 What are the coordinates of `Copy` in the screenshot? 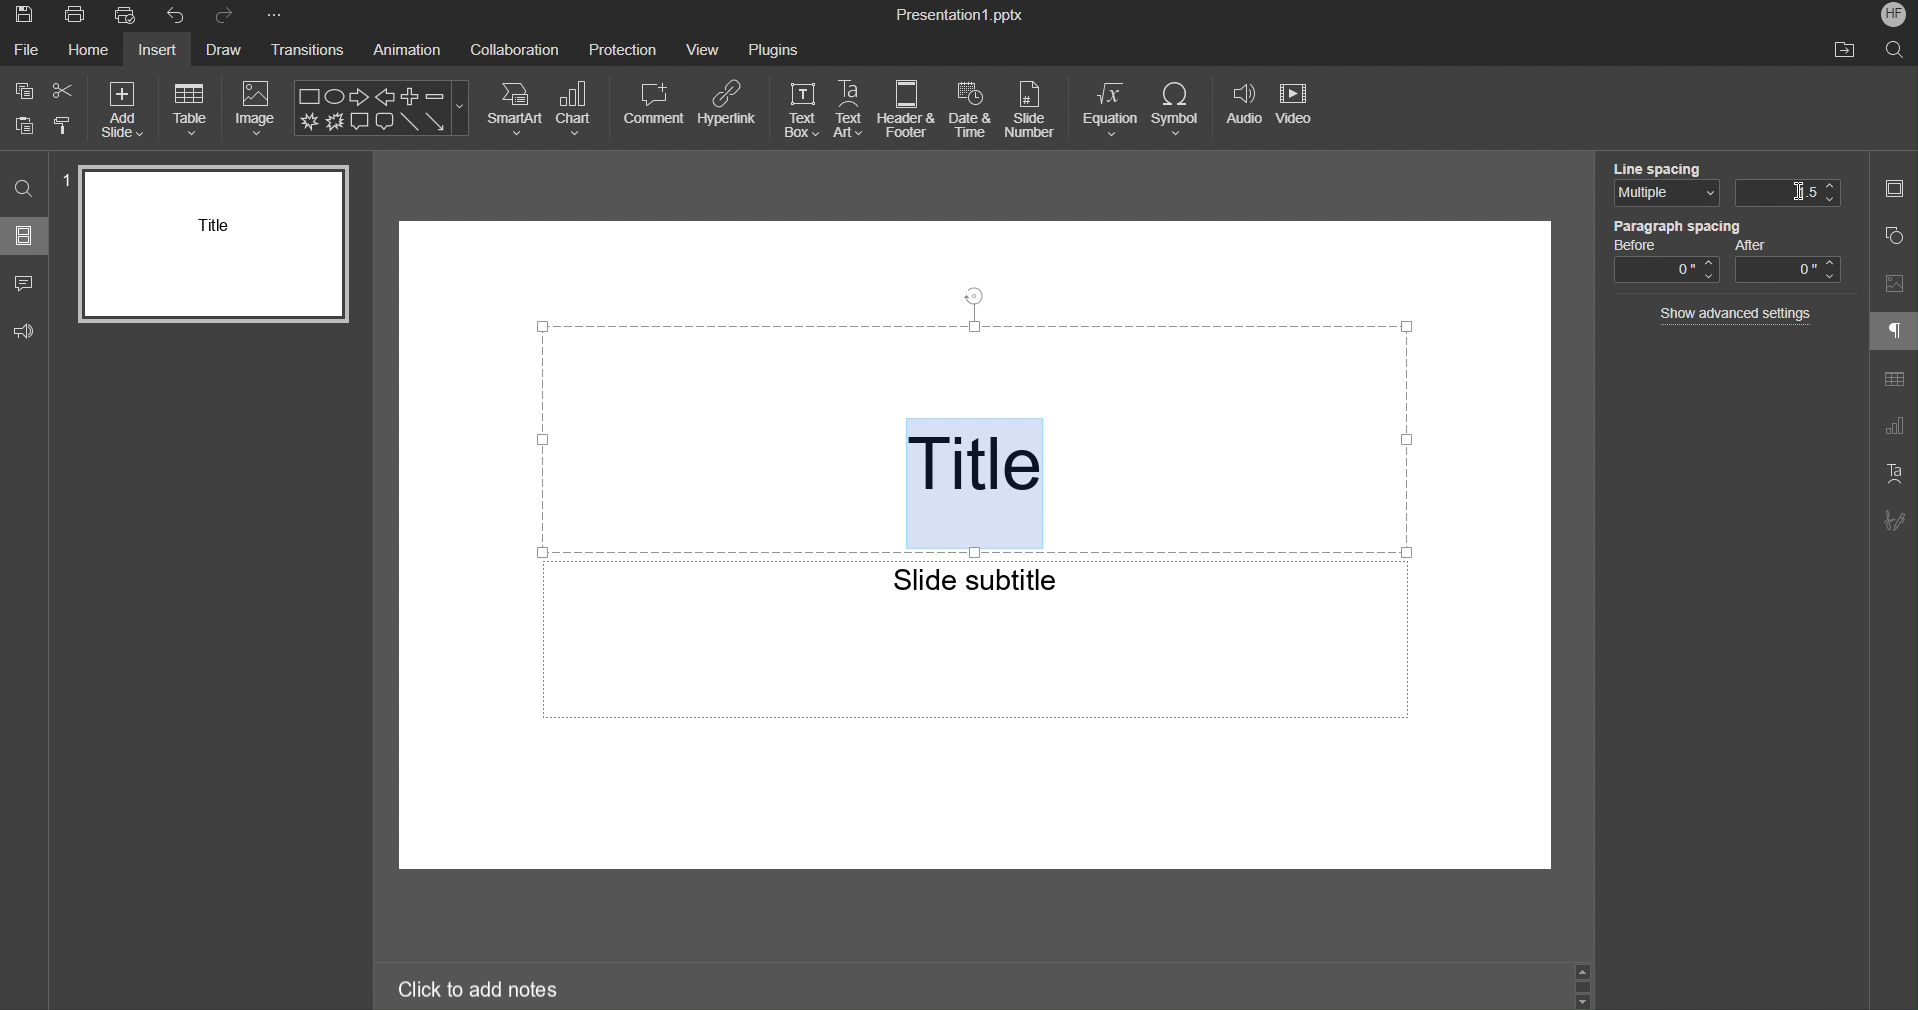 It's located at (20, 89).